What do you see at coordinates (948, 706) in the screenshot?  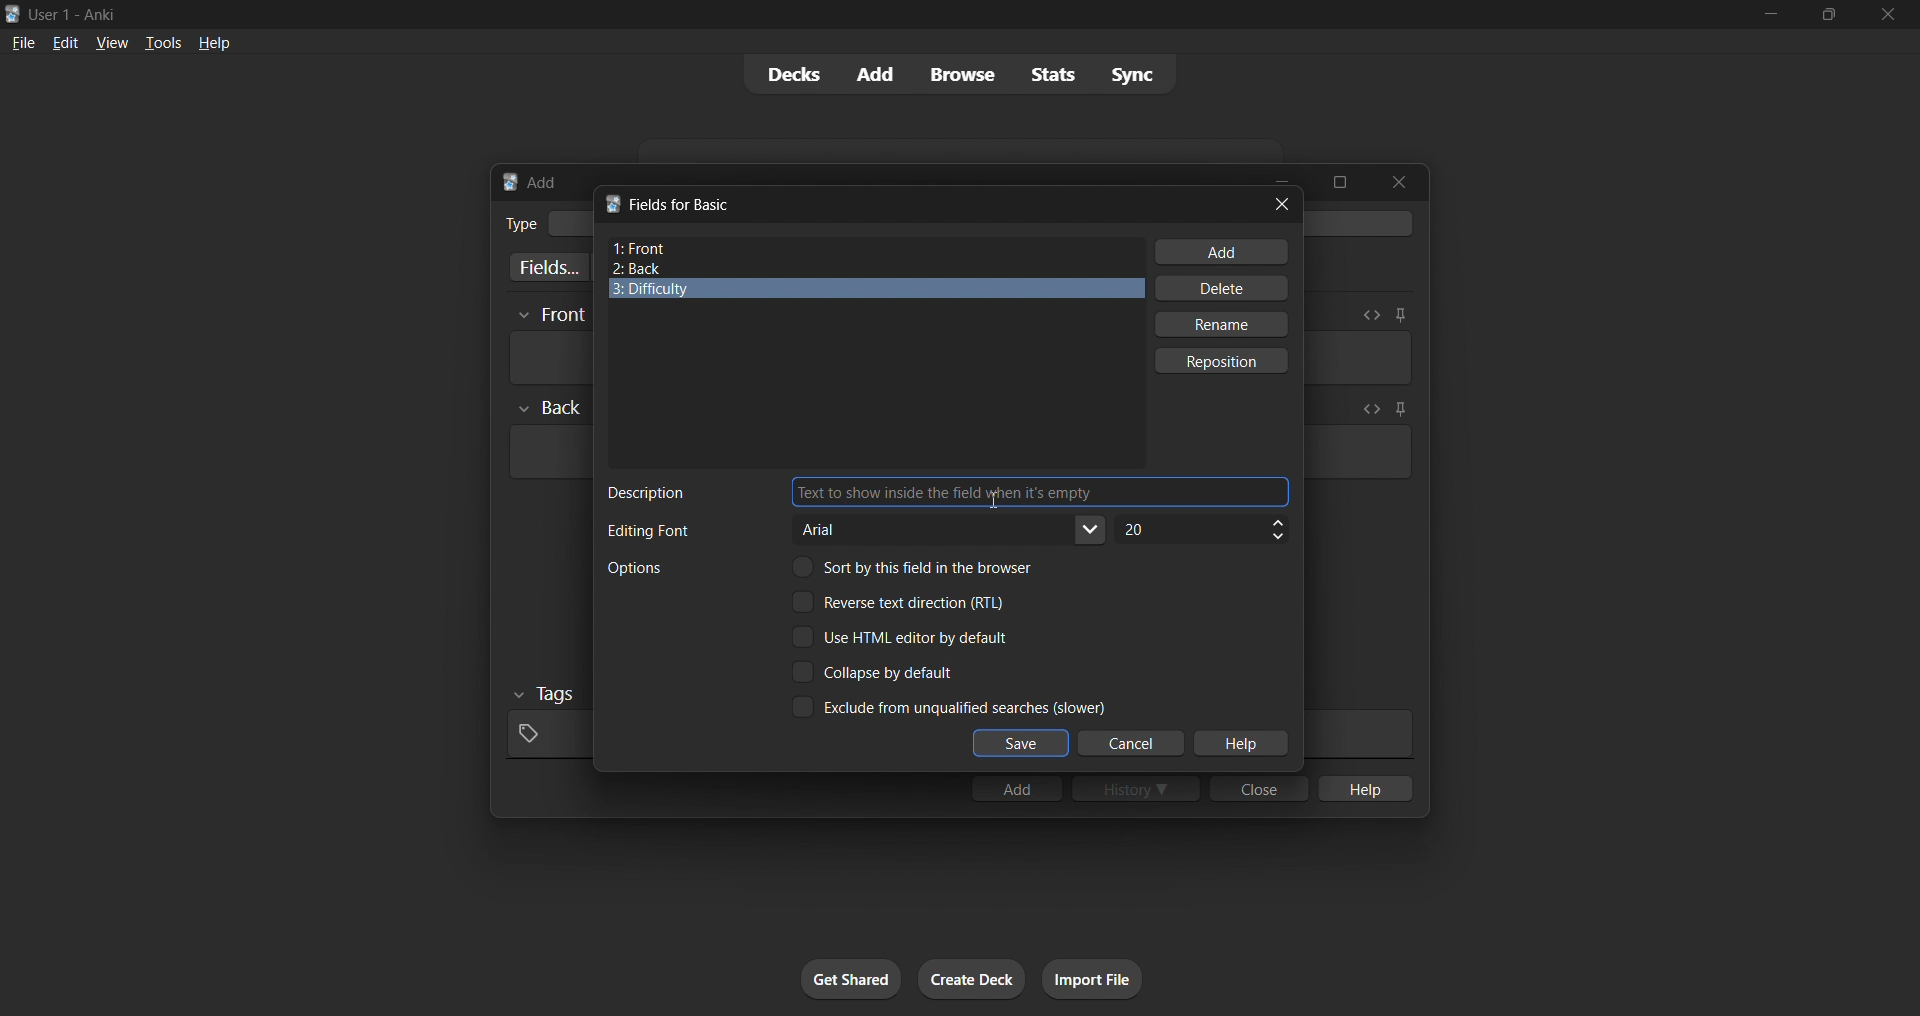 I see `Toggle` at bounding box center [948, 706].